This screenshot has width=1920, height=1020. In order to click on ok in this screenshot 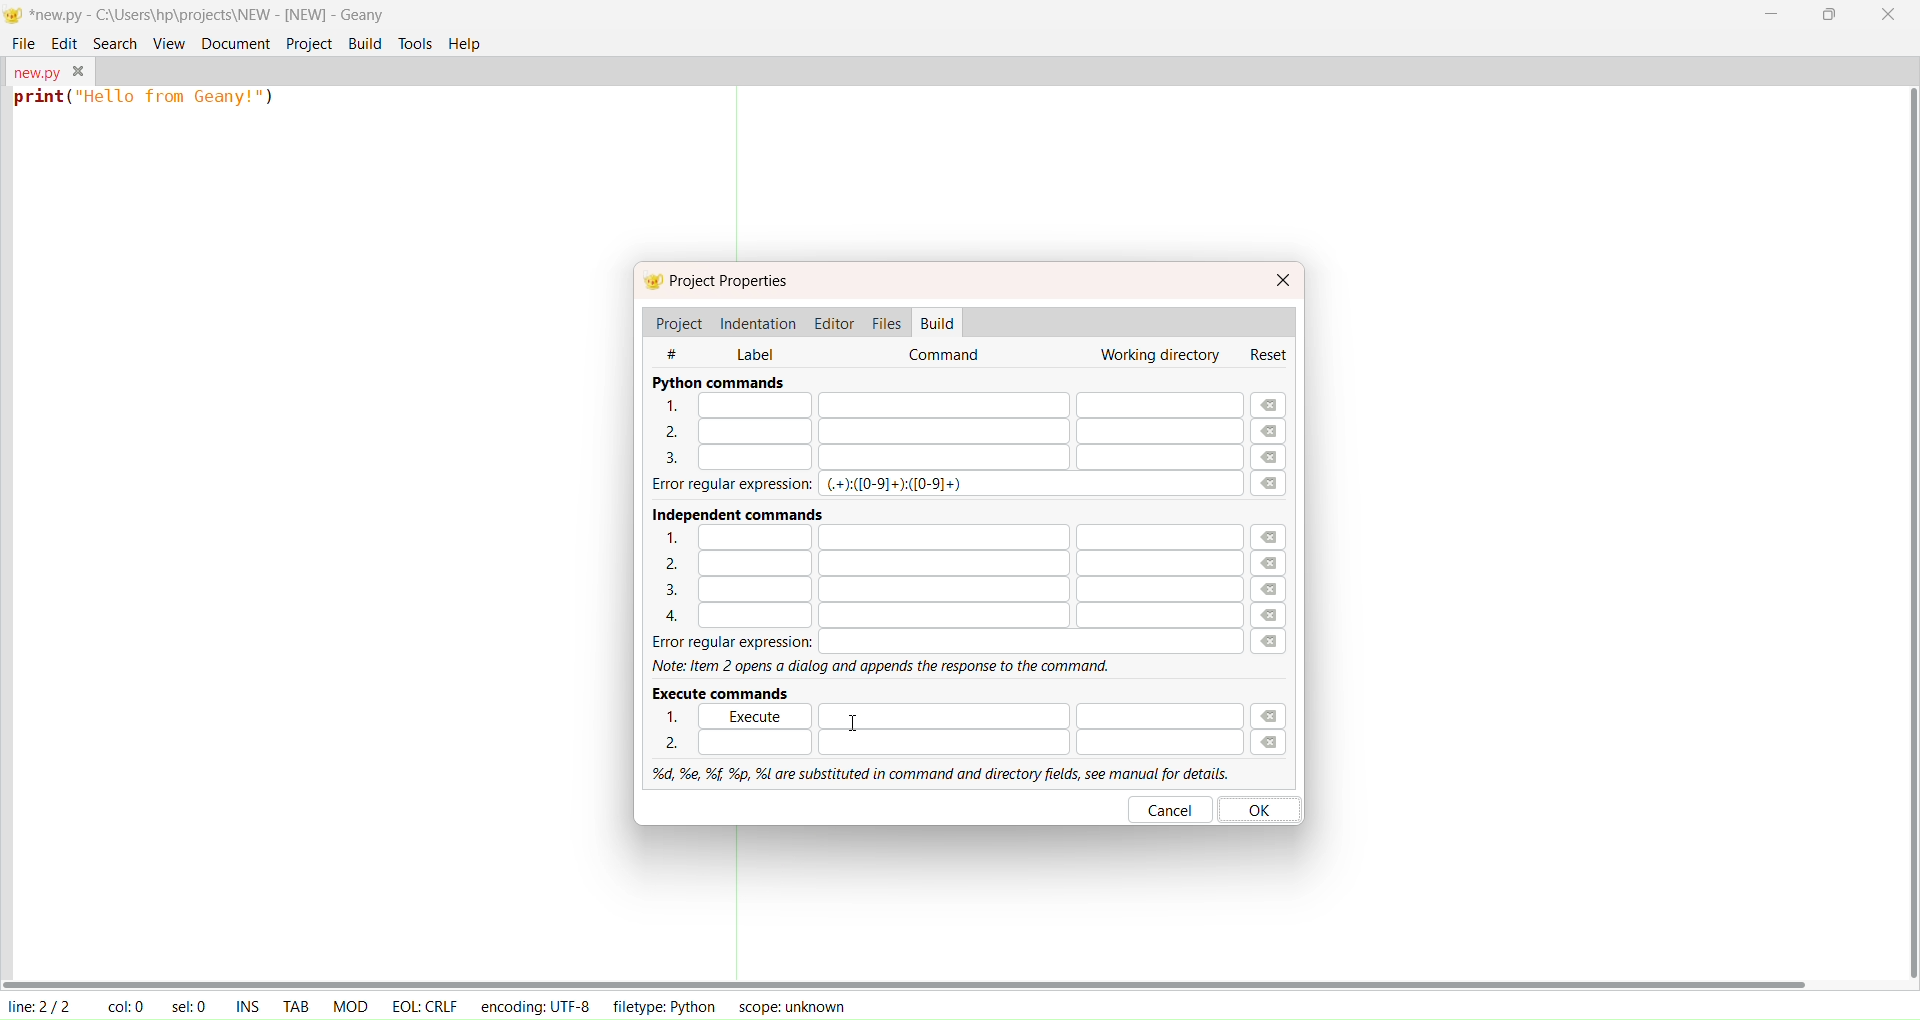, I will do `click(1264, 808)`.